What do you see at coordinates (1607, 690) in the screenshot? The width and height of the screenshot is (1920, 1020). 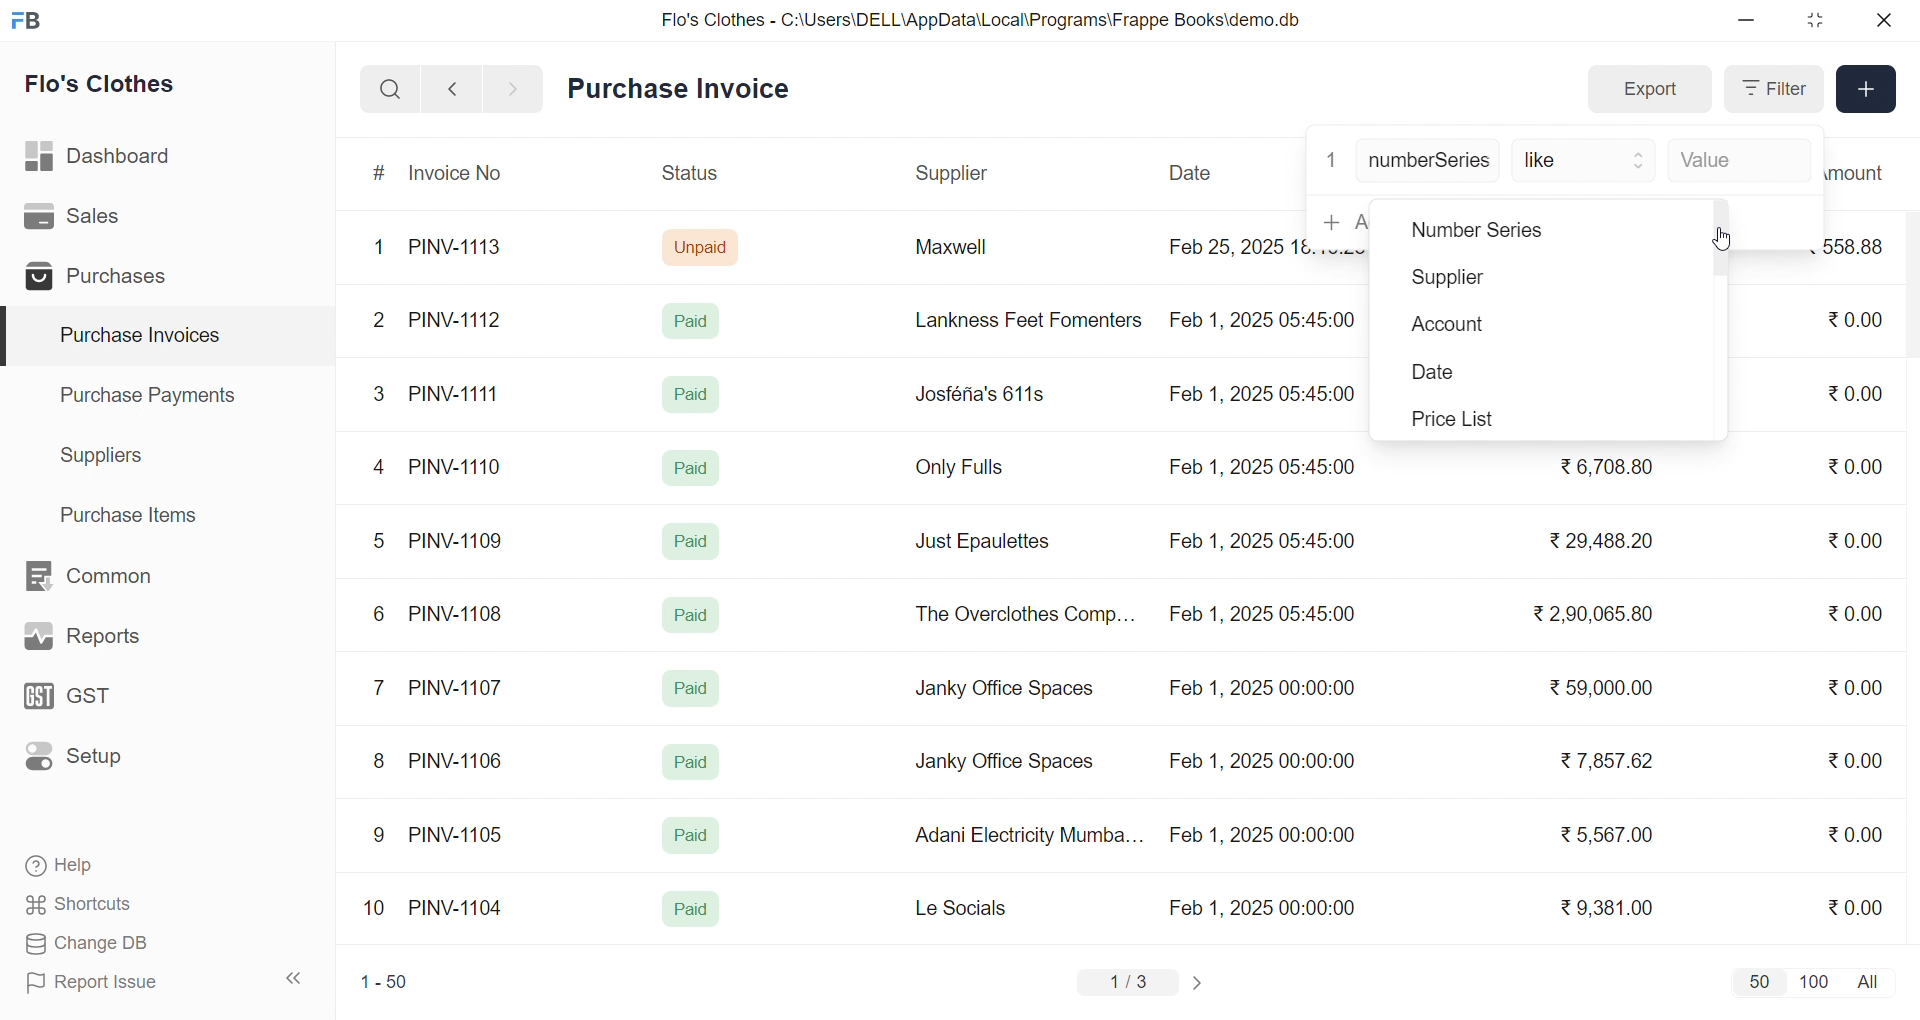 I see `₹ 59,000.00` at bounding box center [1607, 690].